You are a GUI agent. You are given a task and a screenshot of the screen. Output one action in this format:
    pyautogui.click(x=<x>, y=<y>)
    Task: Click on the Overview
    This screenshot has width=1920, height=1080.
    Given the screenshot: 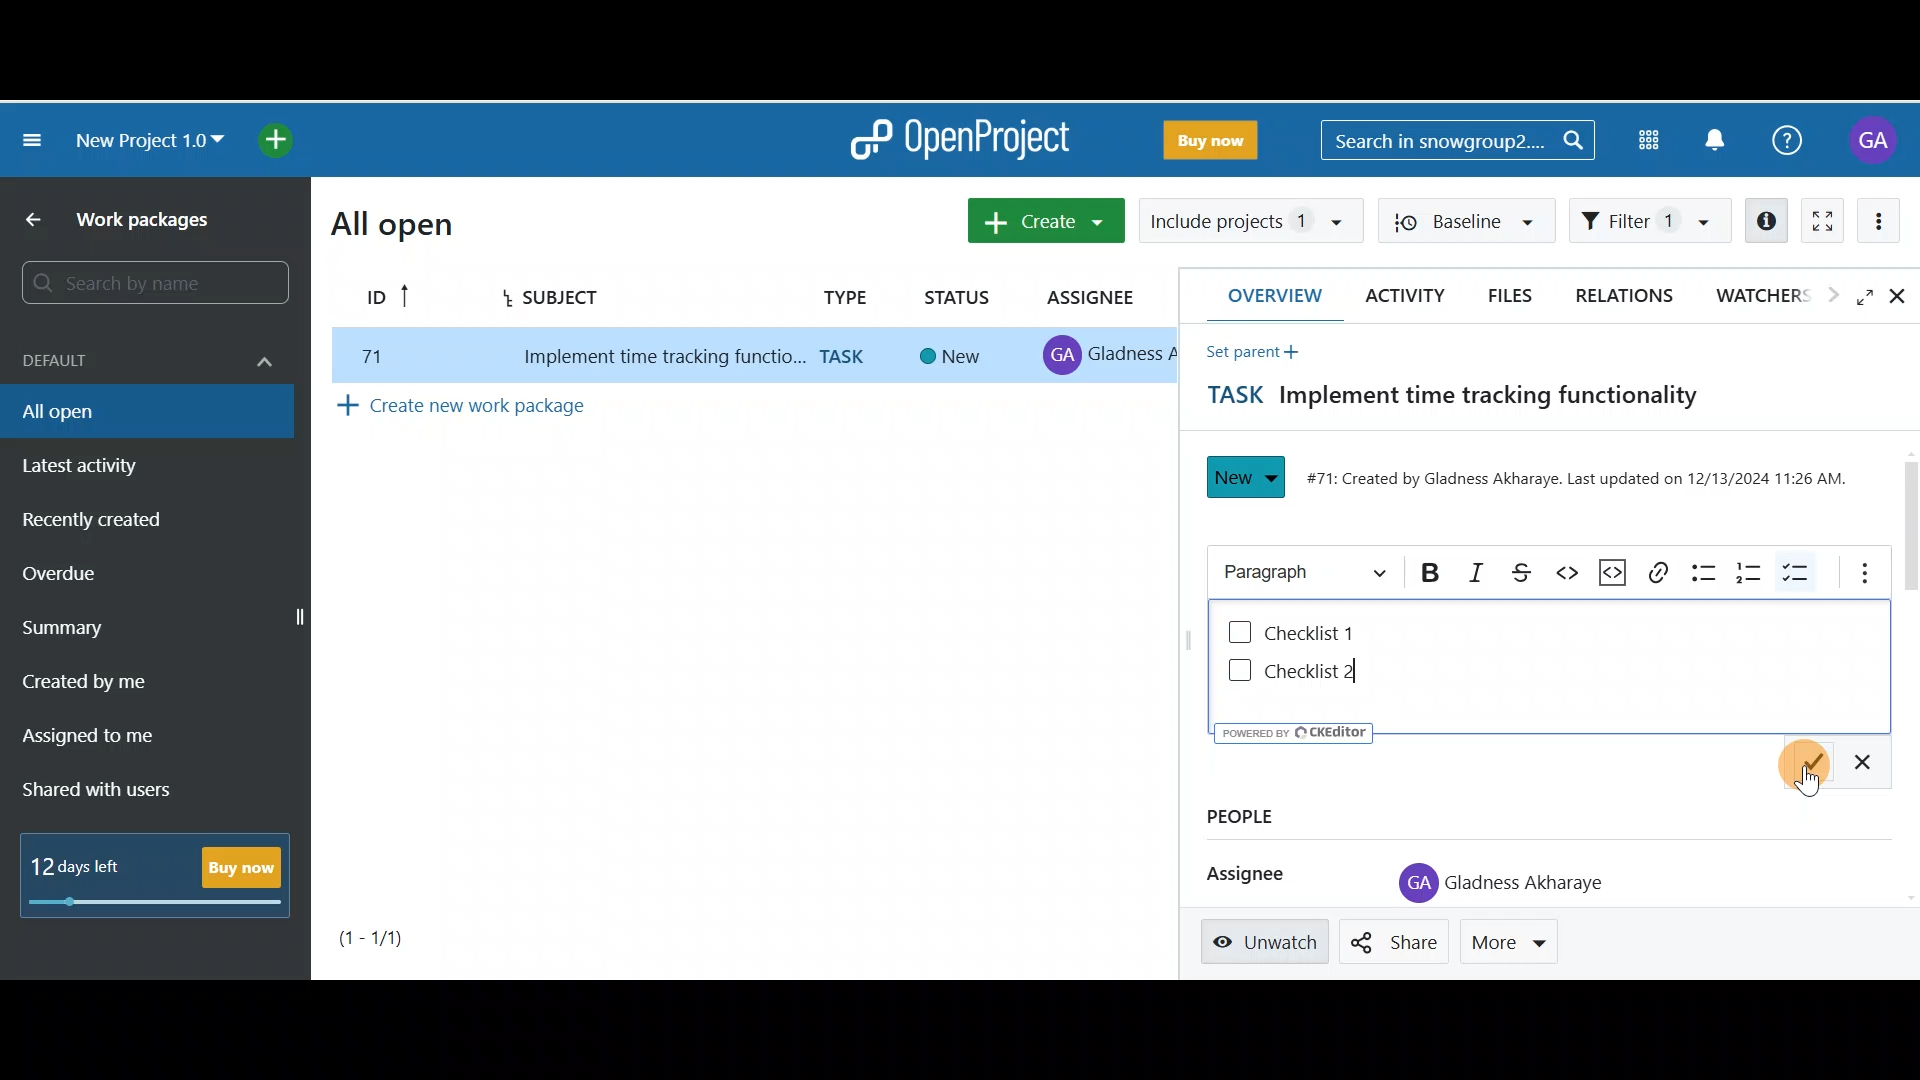 What is the action you would take?
    pyautogui.click(x=1266, y=295)
    